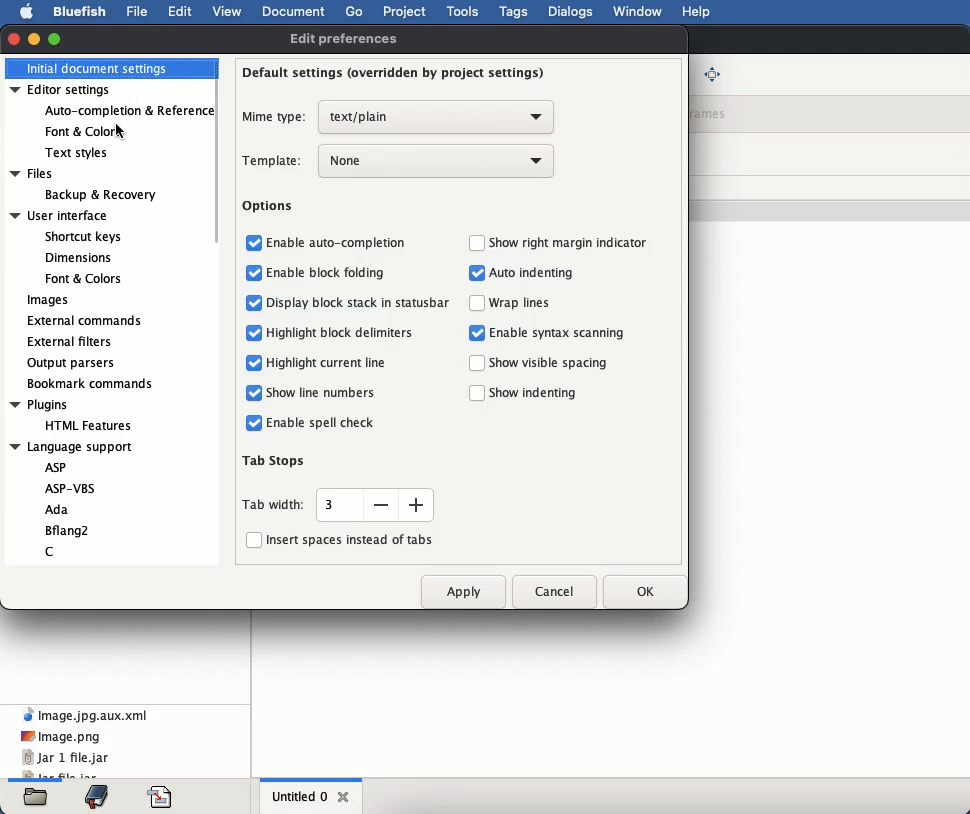  Describe the element at coordinates (273, 460) in the screenshot. I see `tab stops` at that location.